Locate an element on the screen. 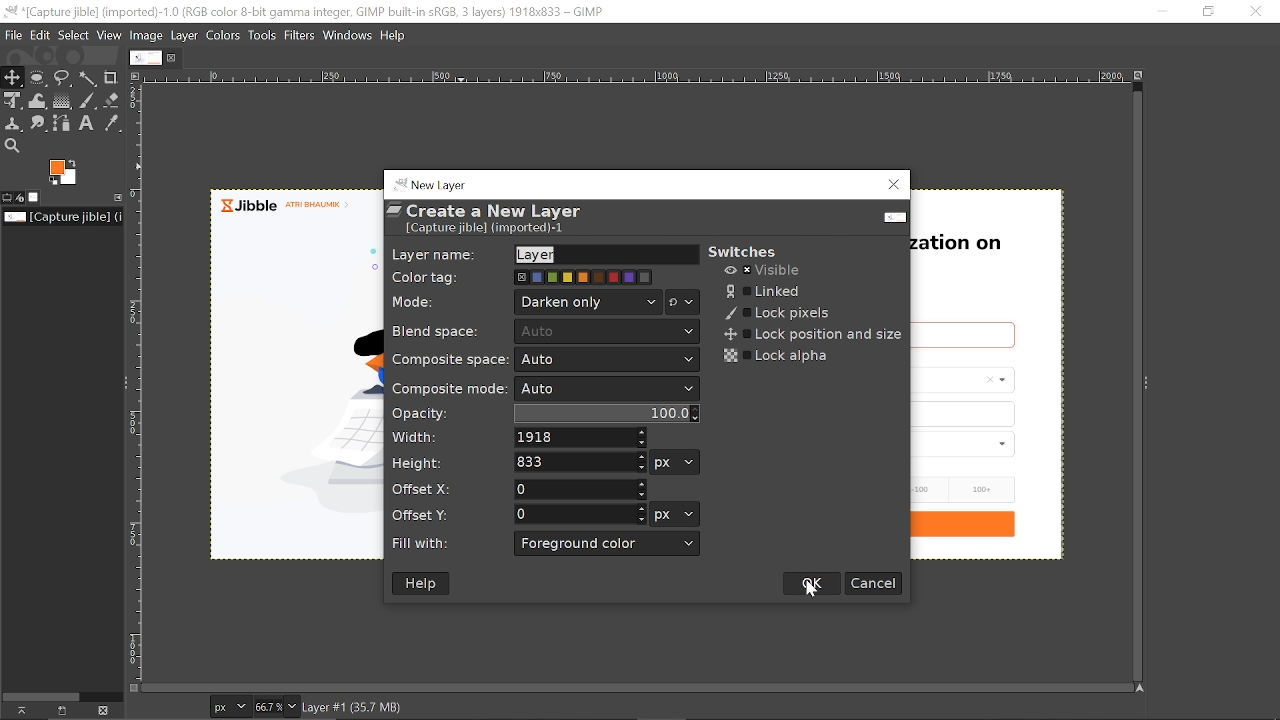  Close is located at coordinates (891, 185).